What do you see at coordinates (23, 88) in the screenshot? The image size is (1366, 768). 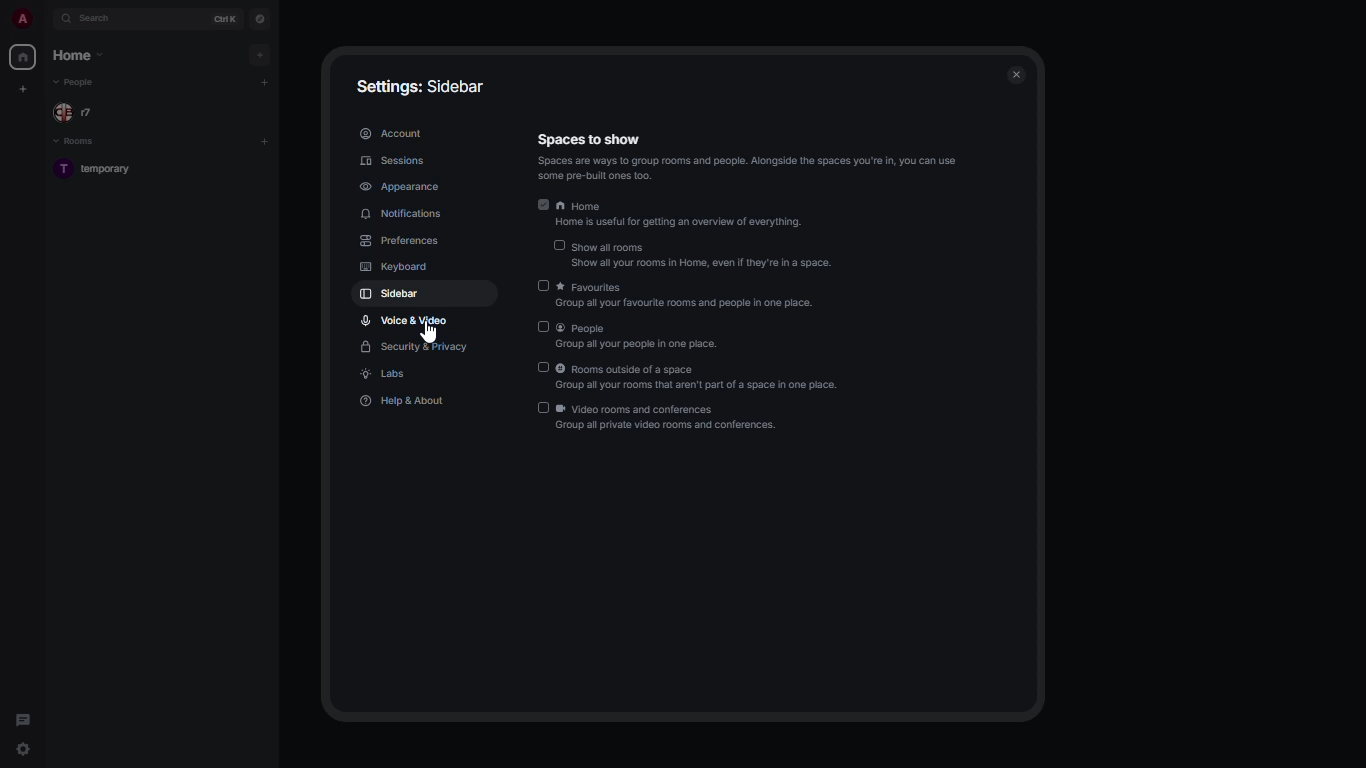 I see `create new space` at bounding box center [23, 88].